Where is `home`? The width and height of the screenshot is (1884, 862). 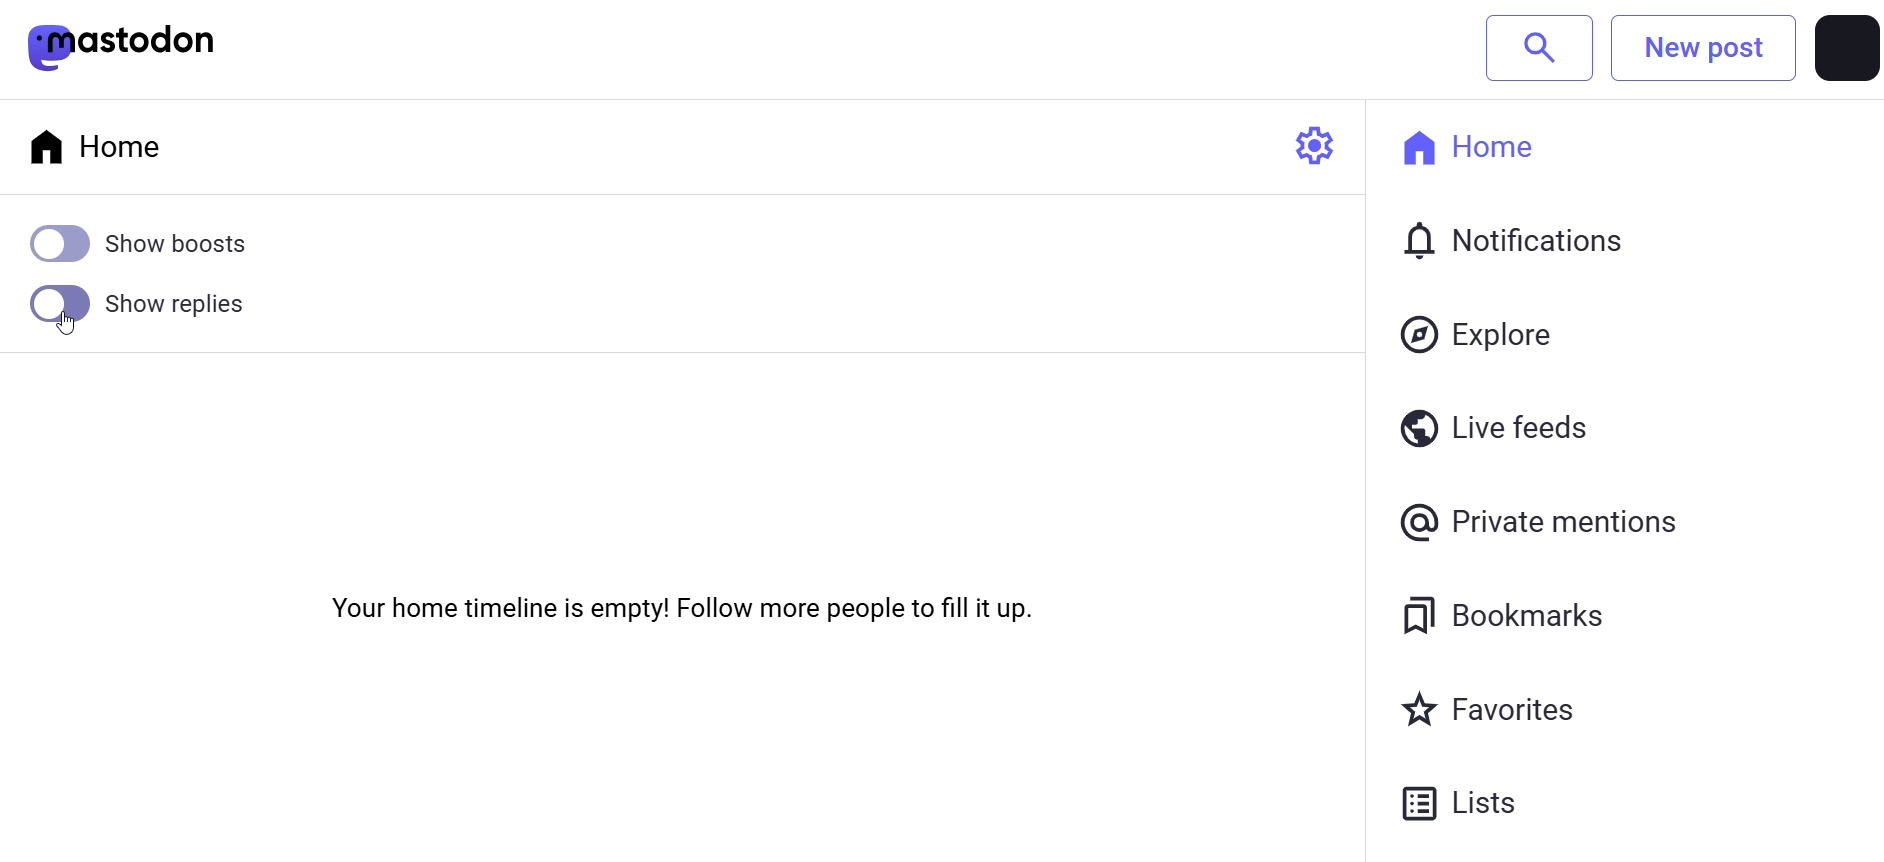 home is located at coordinates (1506, 147).